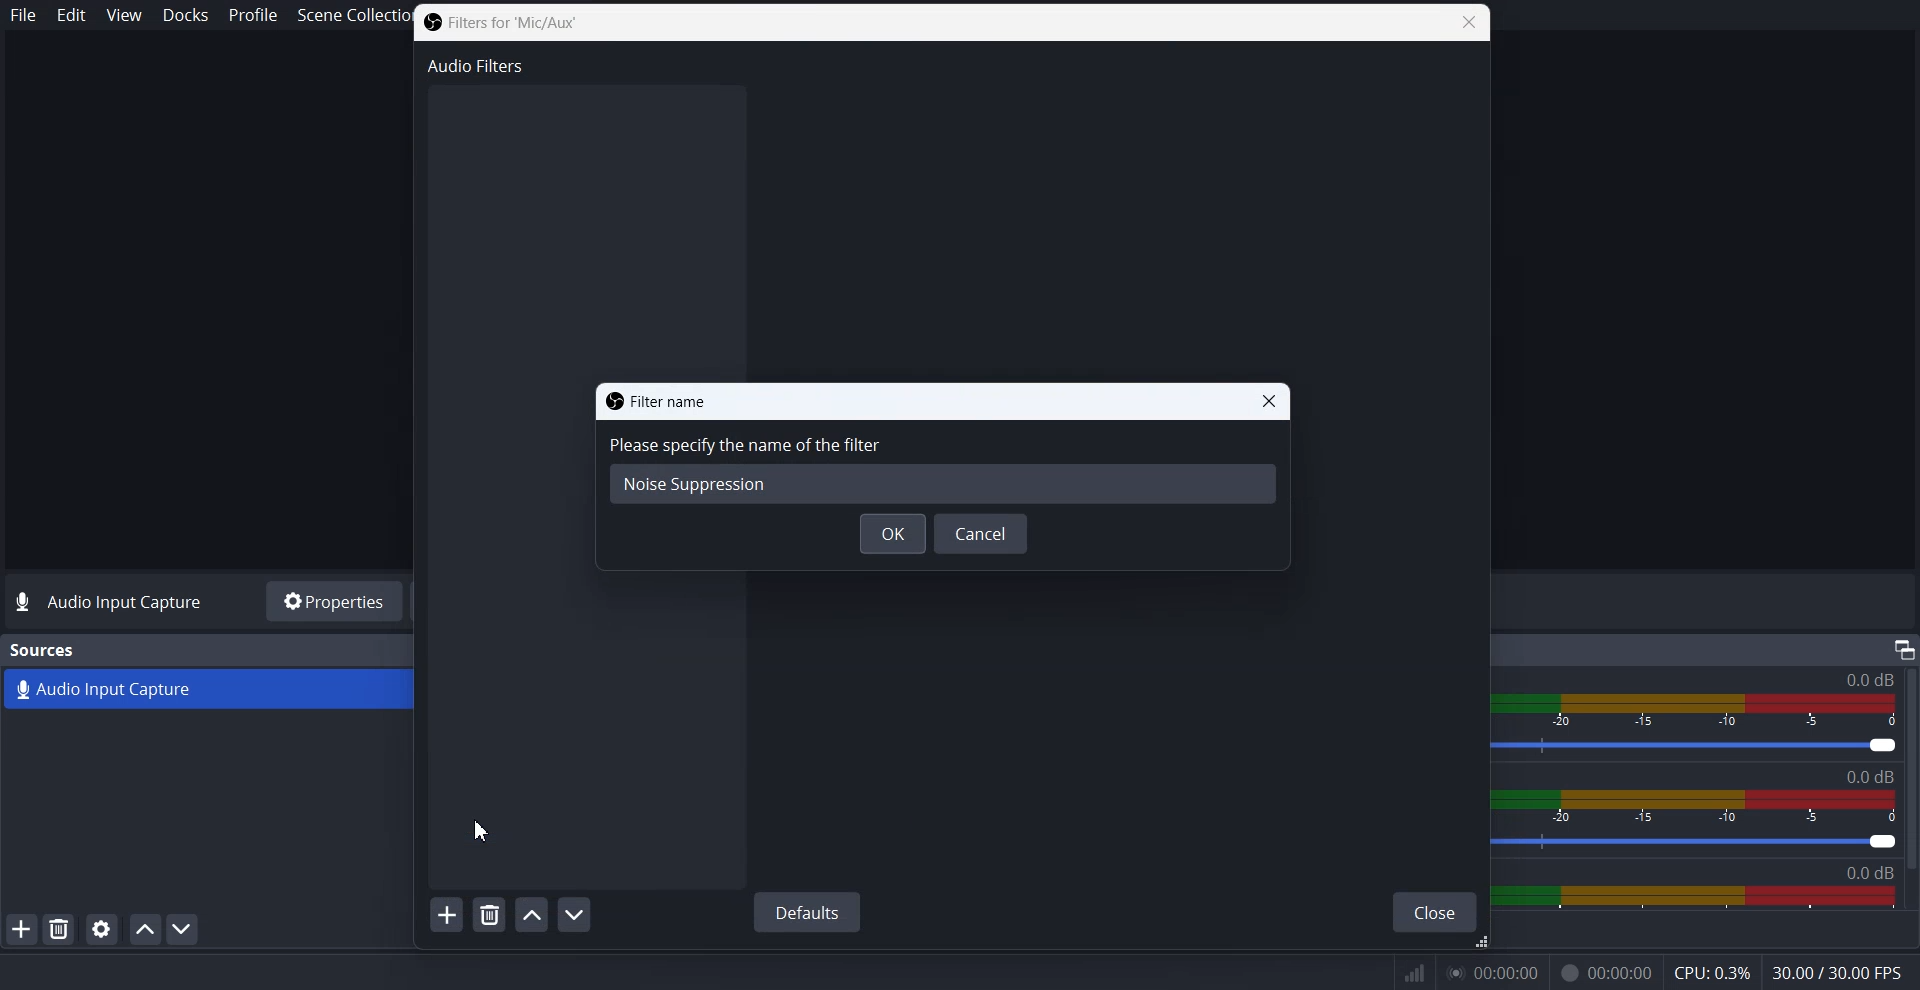 Image resolution: width=1920 pixels, height=990 pixels. Describe the element at coordinates (59, 928) in the screenshot. I see `Remove Selected Source` at that location.